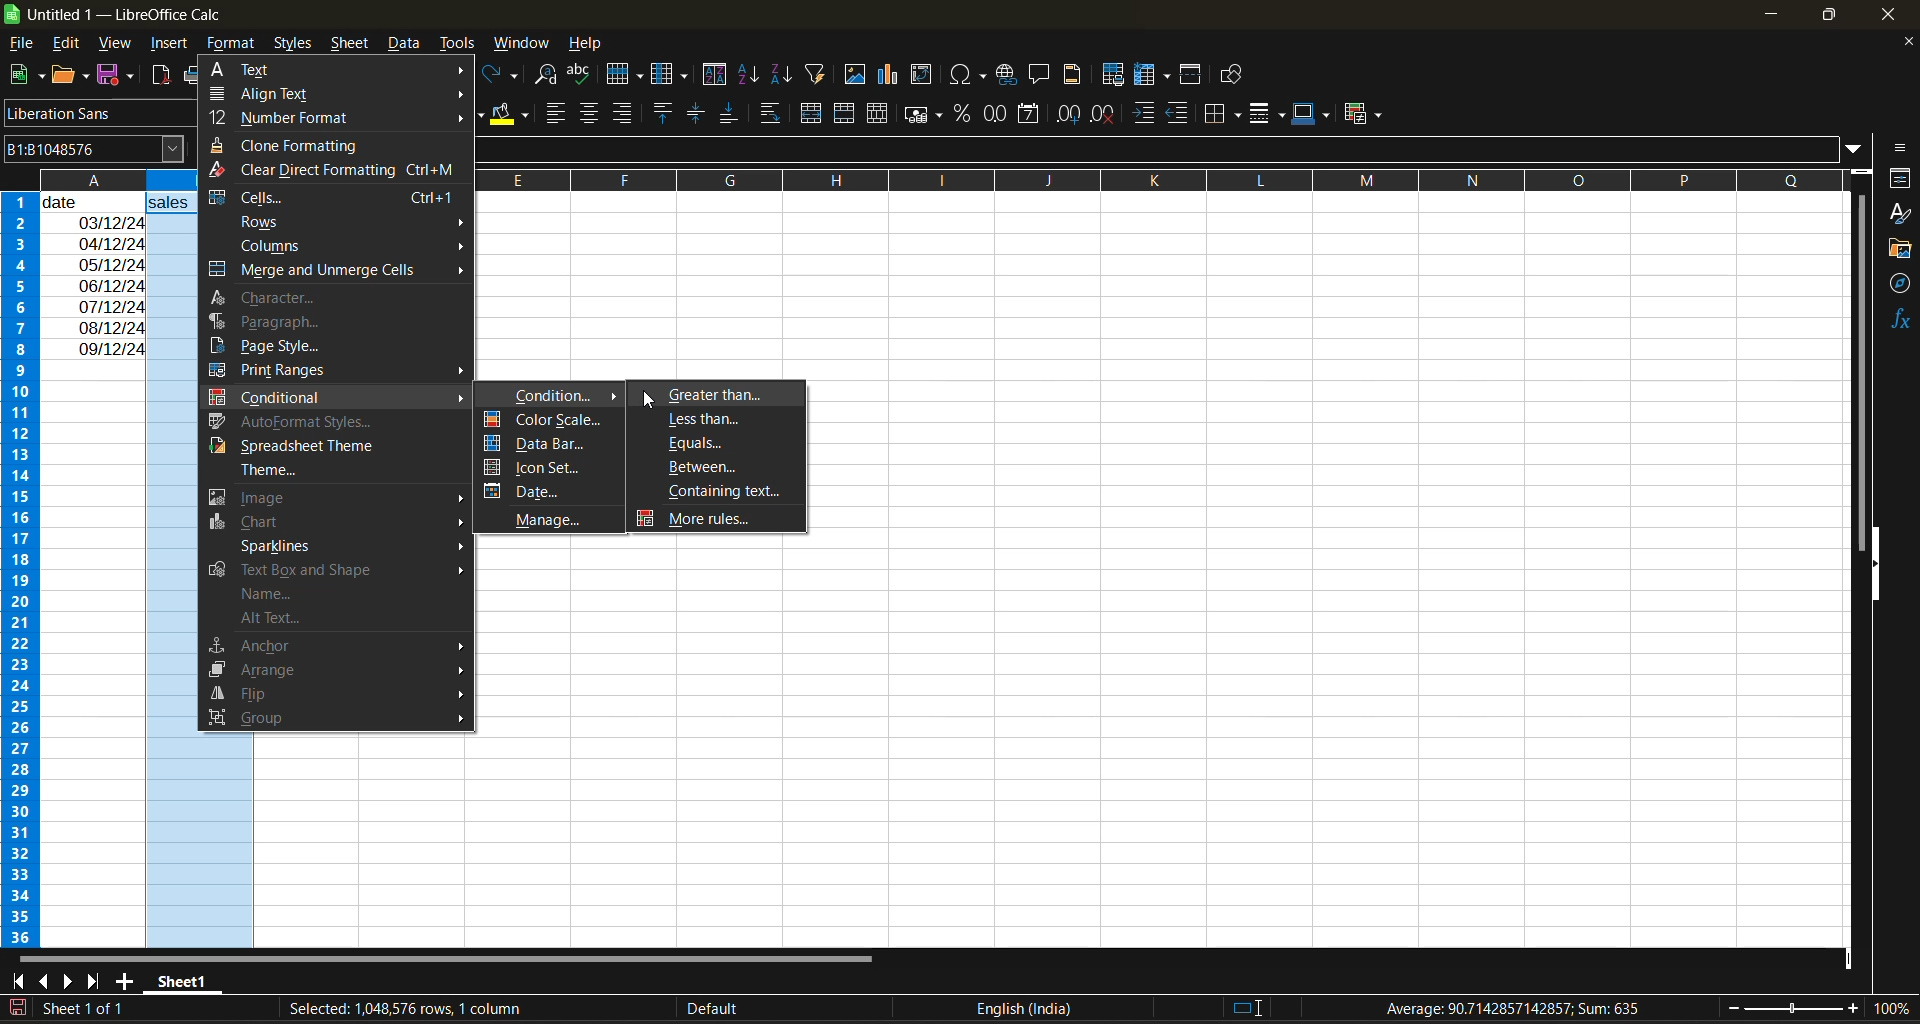 Image resolution: width=1920 pixels, height=1024 pixels. Describe the element at coordinates (1193, 75) in the screenshot. I see `split window` at that location.